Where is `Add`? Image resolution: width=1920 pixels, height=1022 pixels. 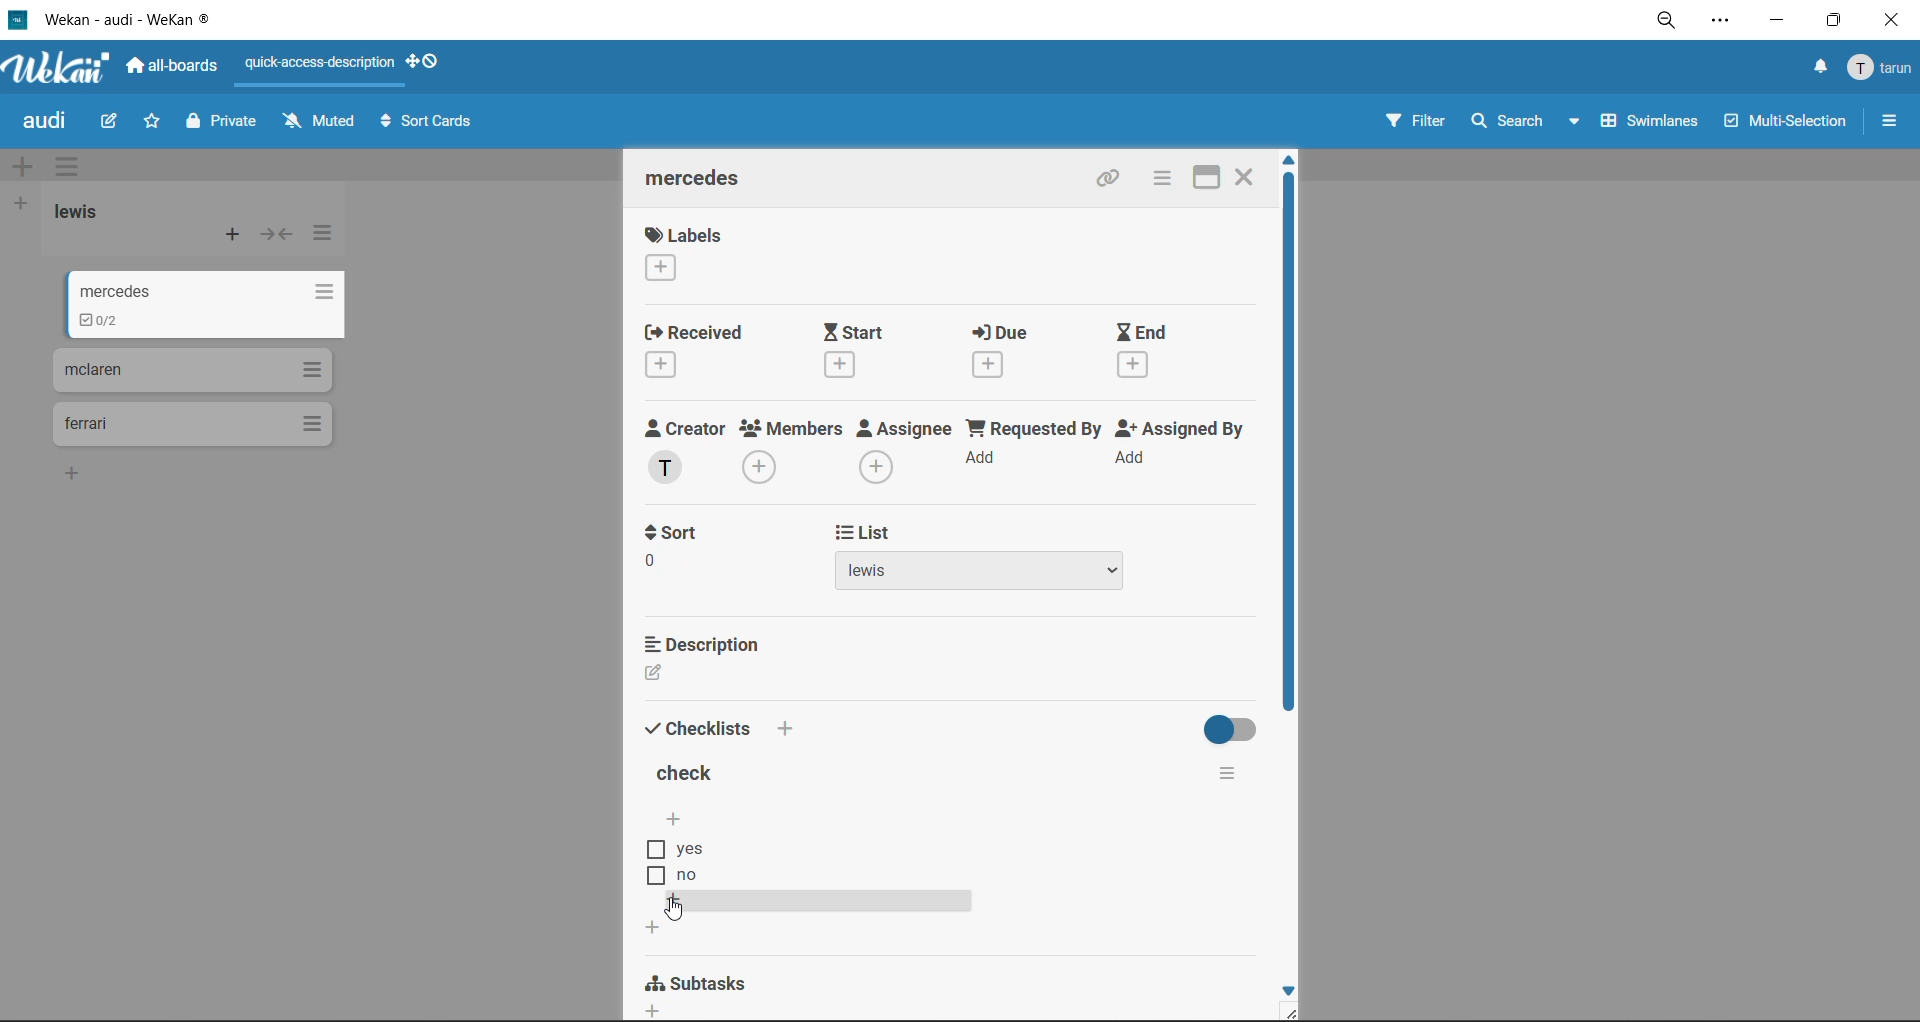
Add is located at coordinates (1137, 456).